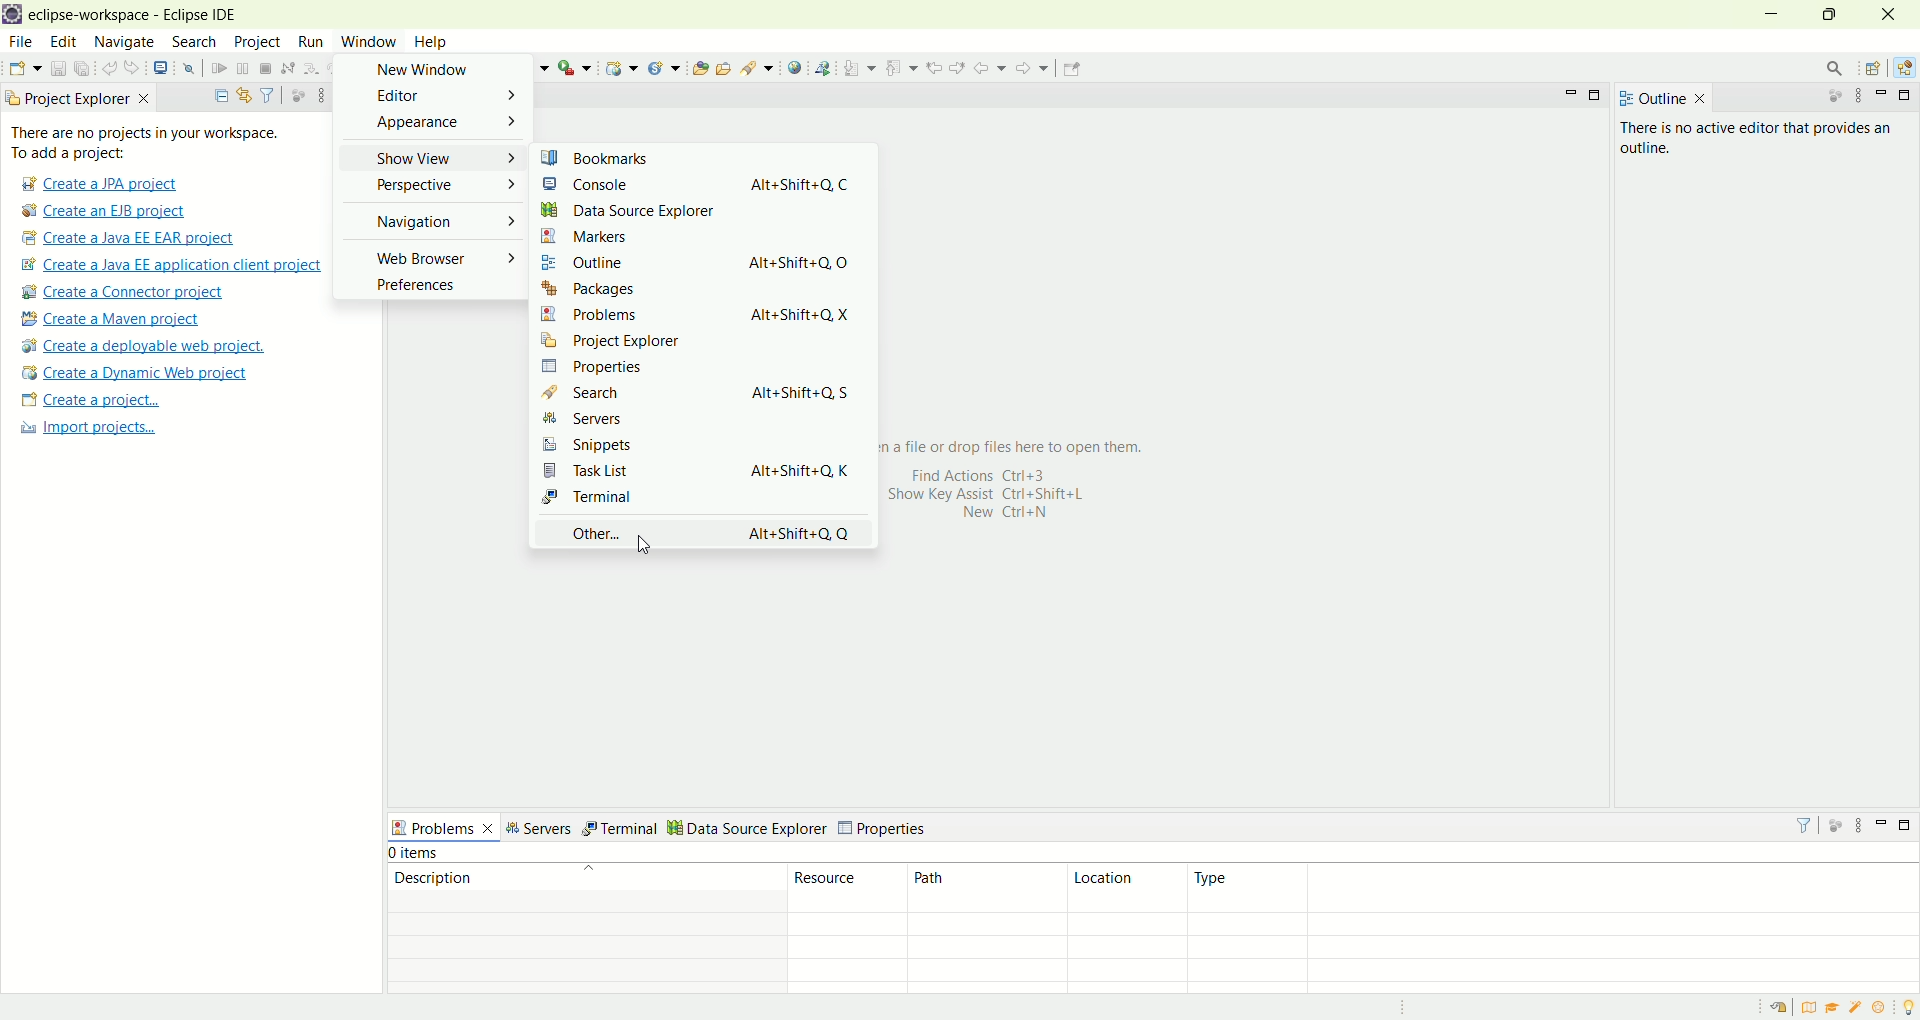 This screenshot has width=1920, height=1020. Describe the element at coordinates (620, 445) in the screenshot. I see `snippets` at that location.